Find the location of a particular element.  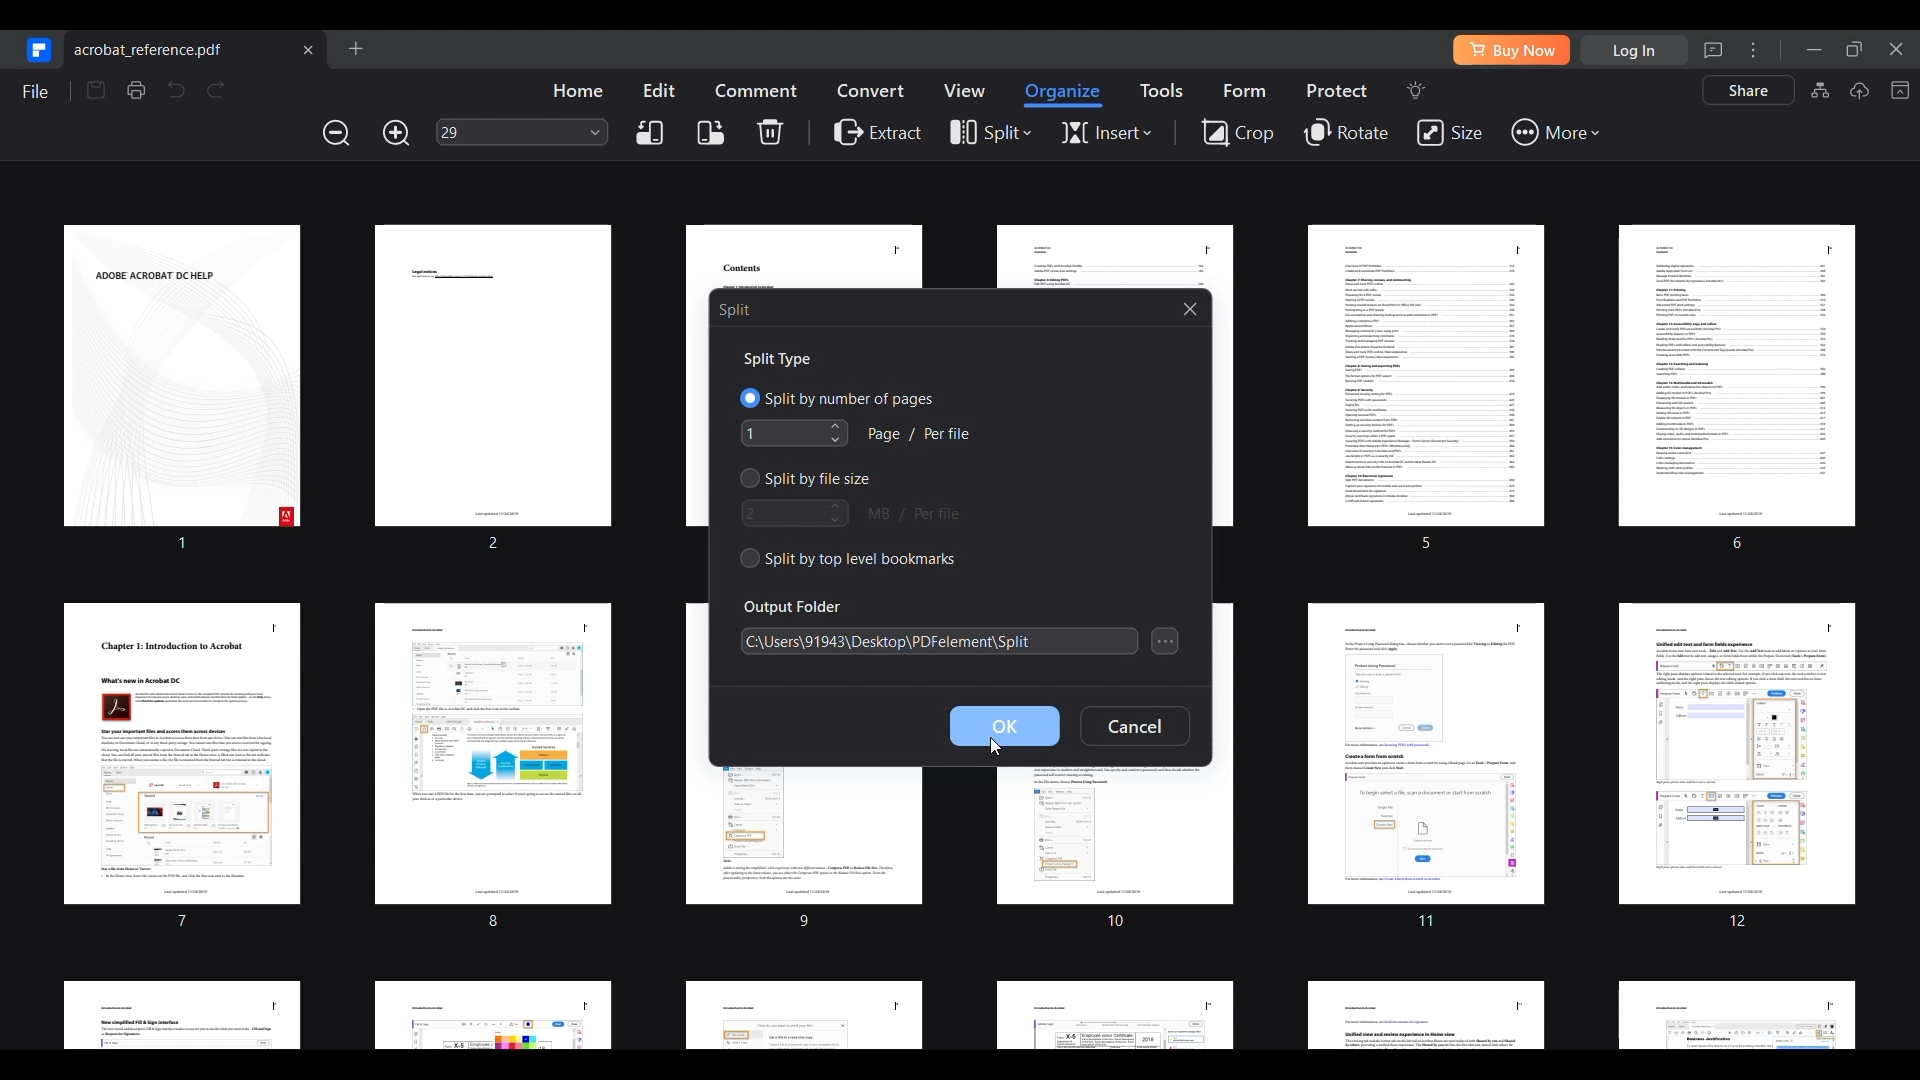

Zoom in is located at coordinates (396, 133).